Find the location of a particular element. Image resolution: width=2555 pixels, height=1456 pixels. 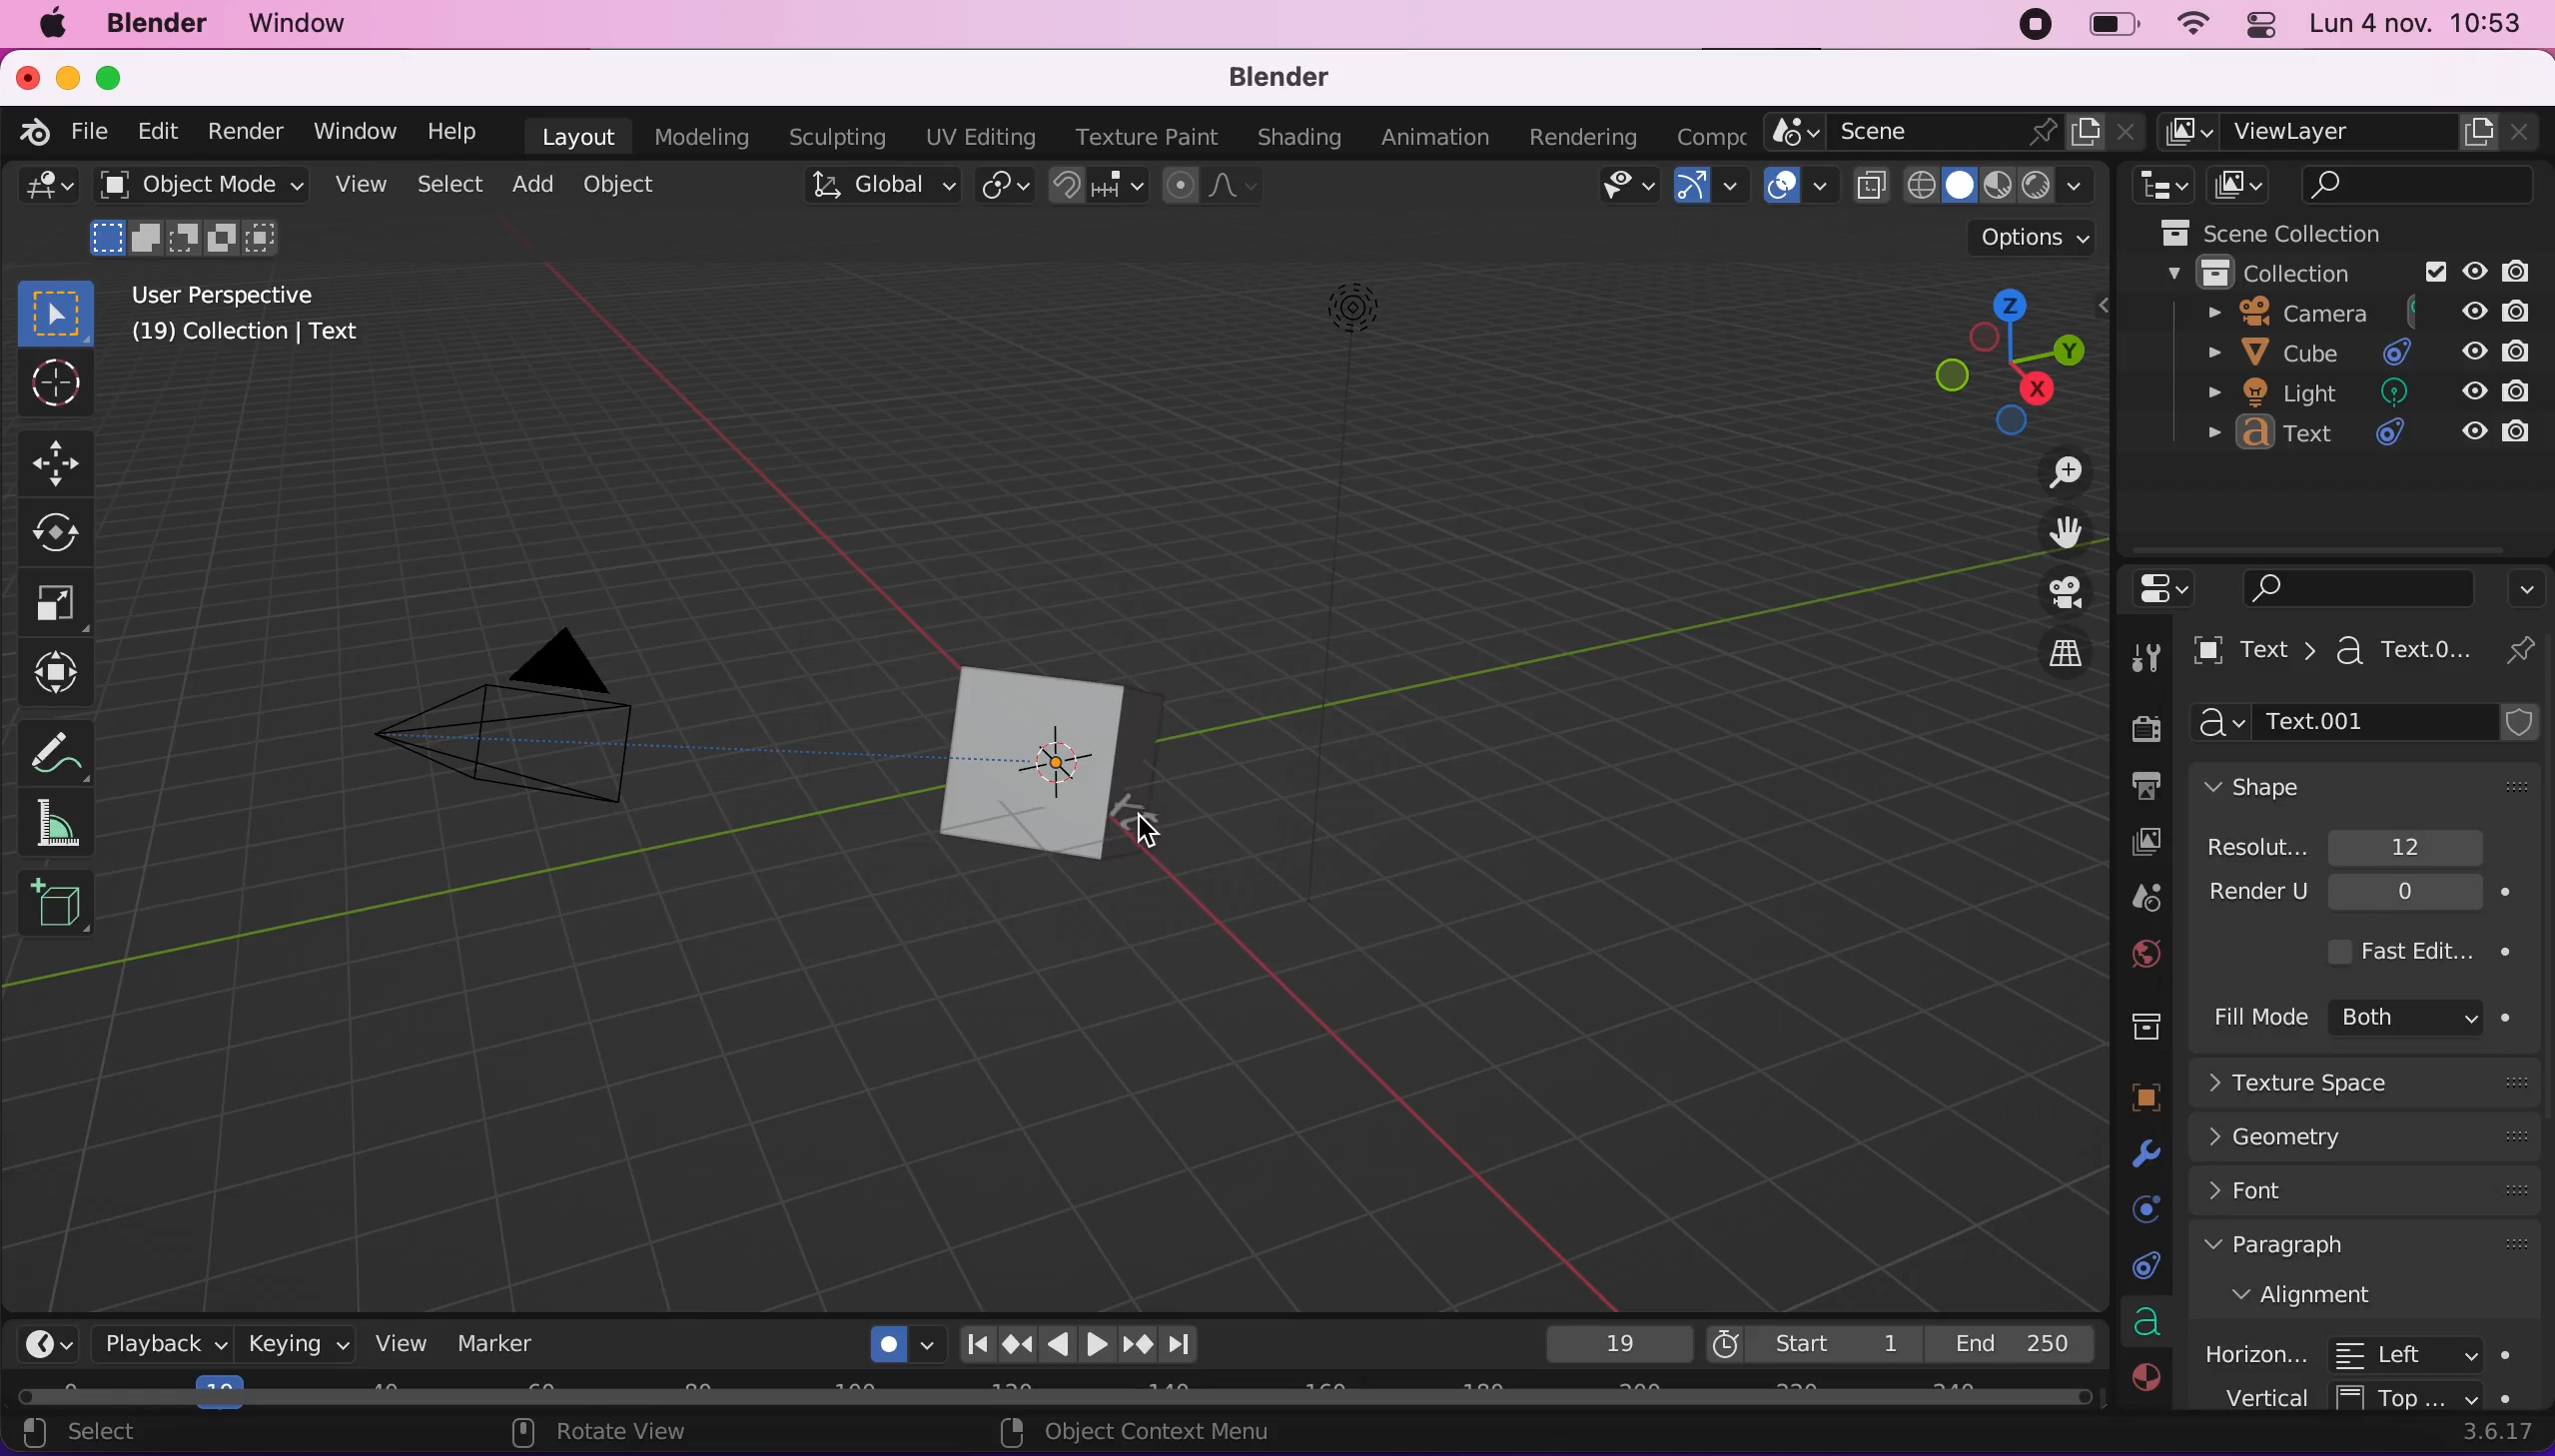

zoom in/out is located at coordinates (2058, 482).